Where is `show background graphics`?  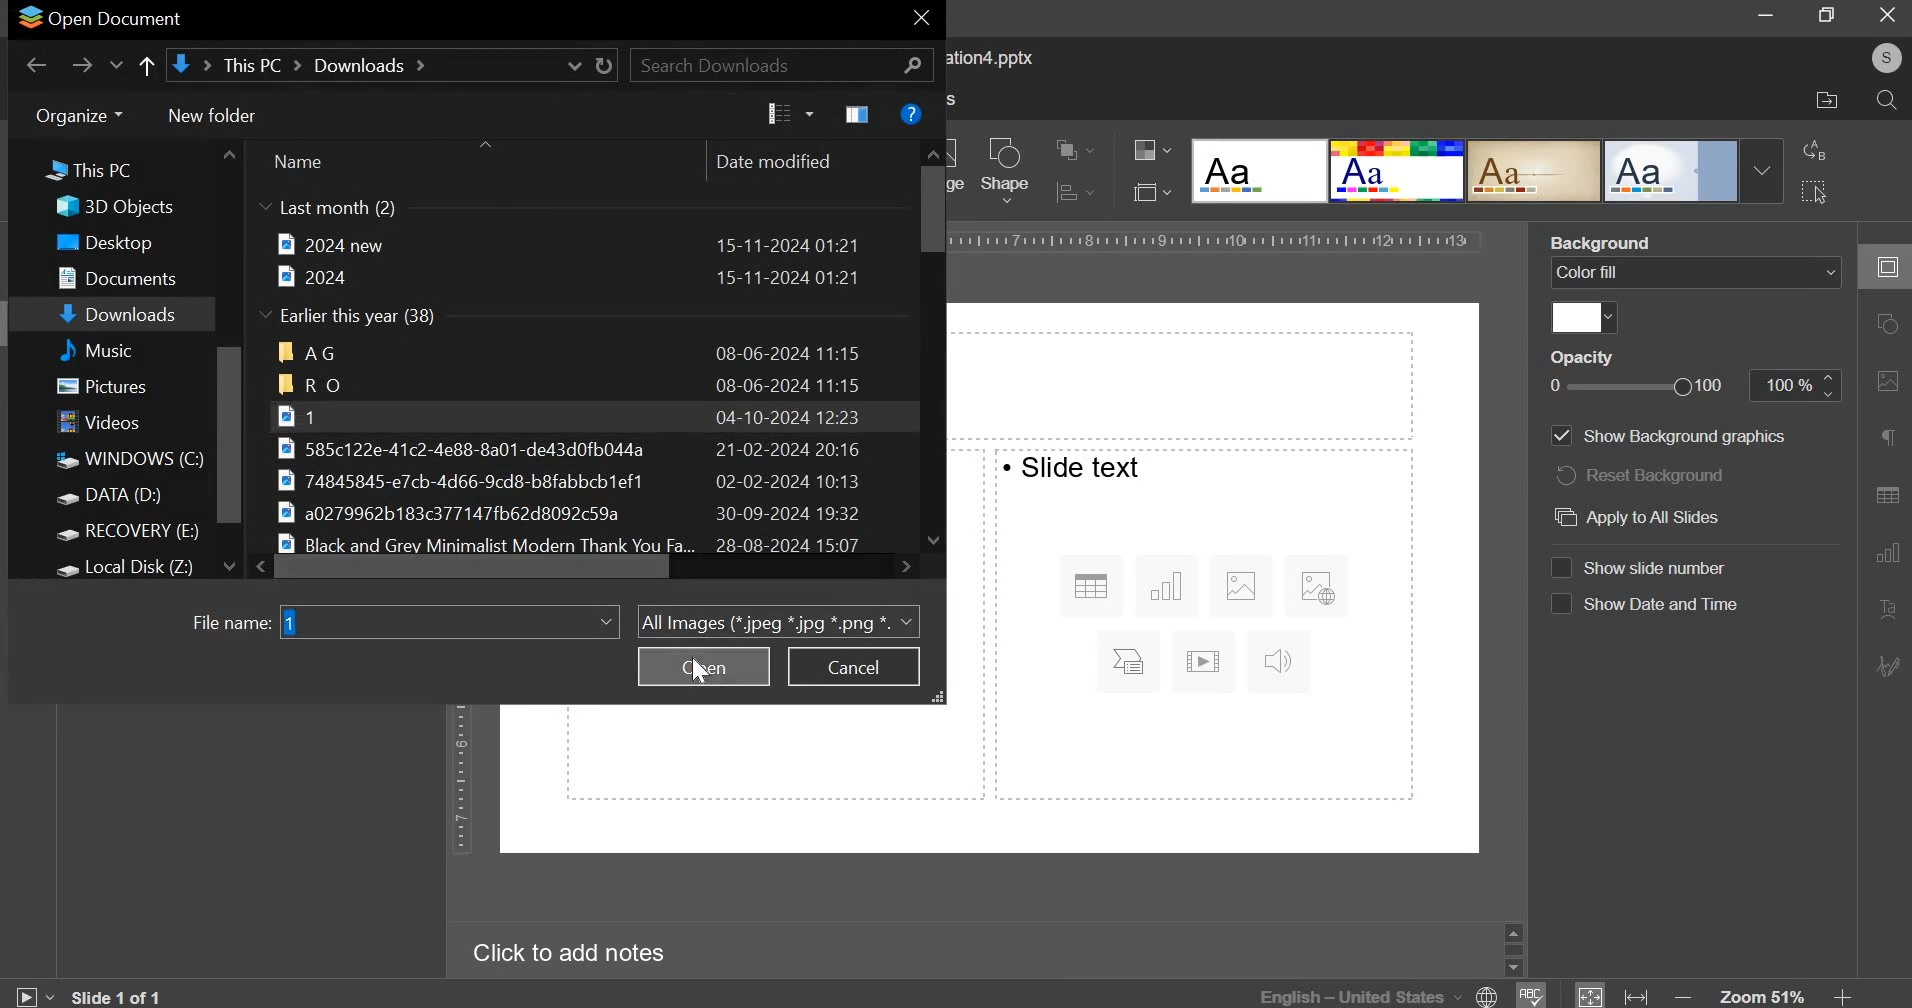 show background graphics is located at coordinates (1684, 438).